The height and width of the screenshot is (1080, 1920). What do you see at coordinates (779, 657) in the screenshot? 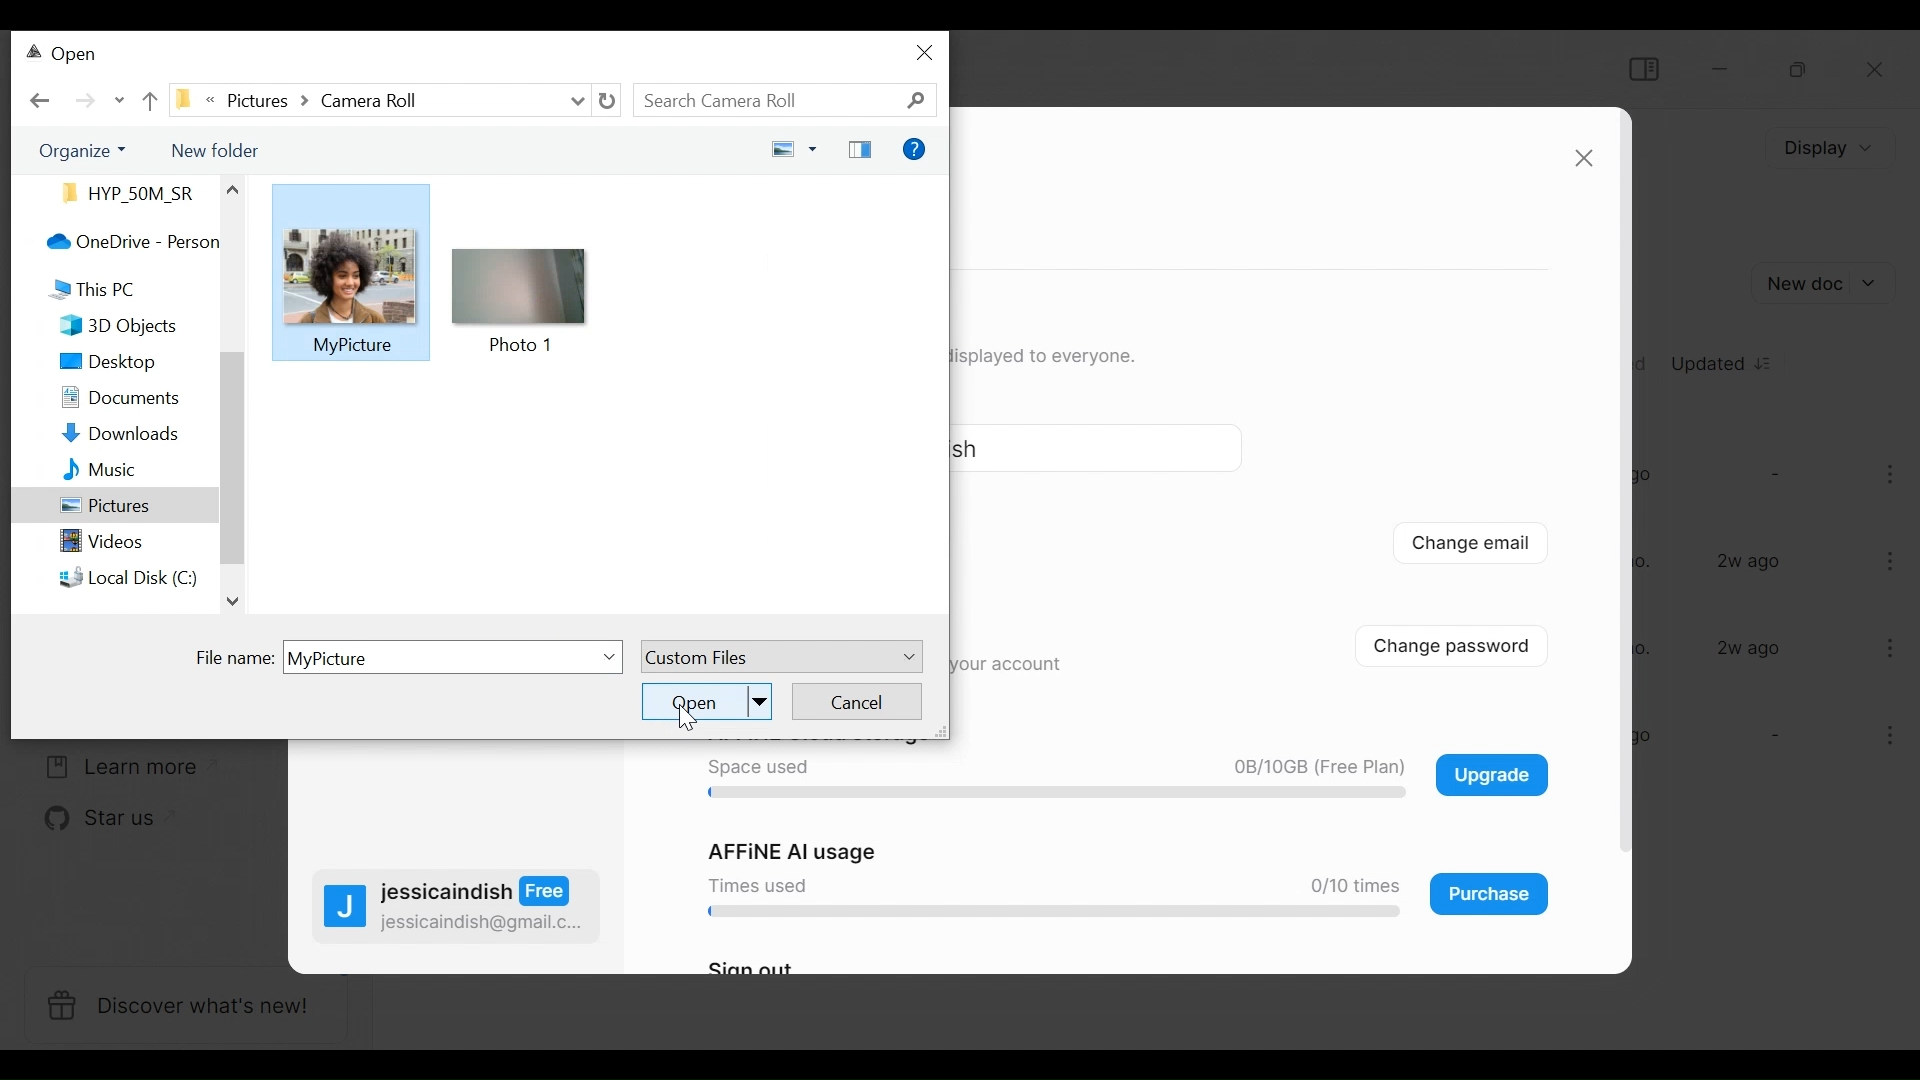
I see `Custom Files` at bounding box center [779, 657].